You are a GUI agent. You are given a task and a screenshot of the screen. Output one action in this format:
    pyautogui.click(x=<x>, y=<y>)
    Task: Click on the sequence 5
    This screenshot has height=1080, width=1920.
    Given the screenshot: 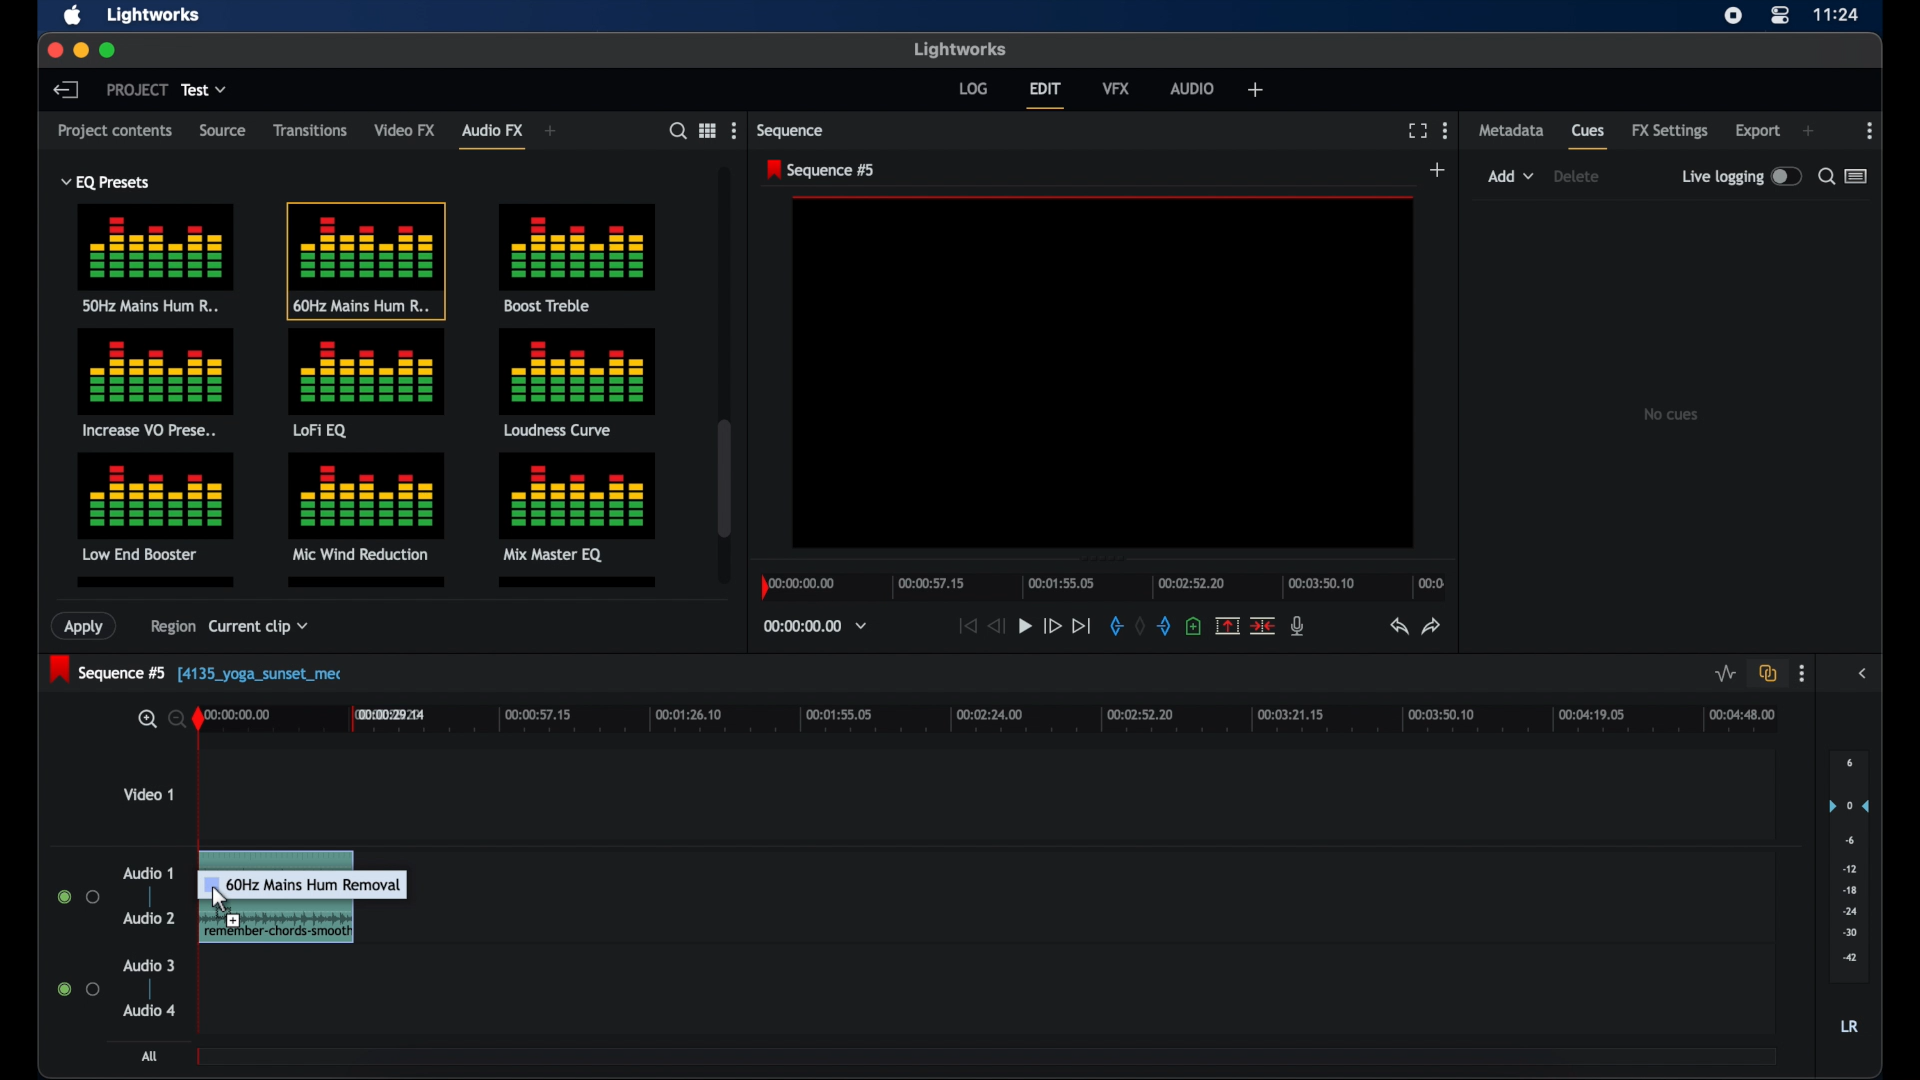 What is the action you would take?
    pyautogui.click(x=198, y=671)
    